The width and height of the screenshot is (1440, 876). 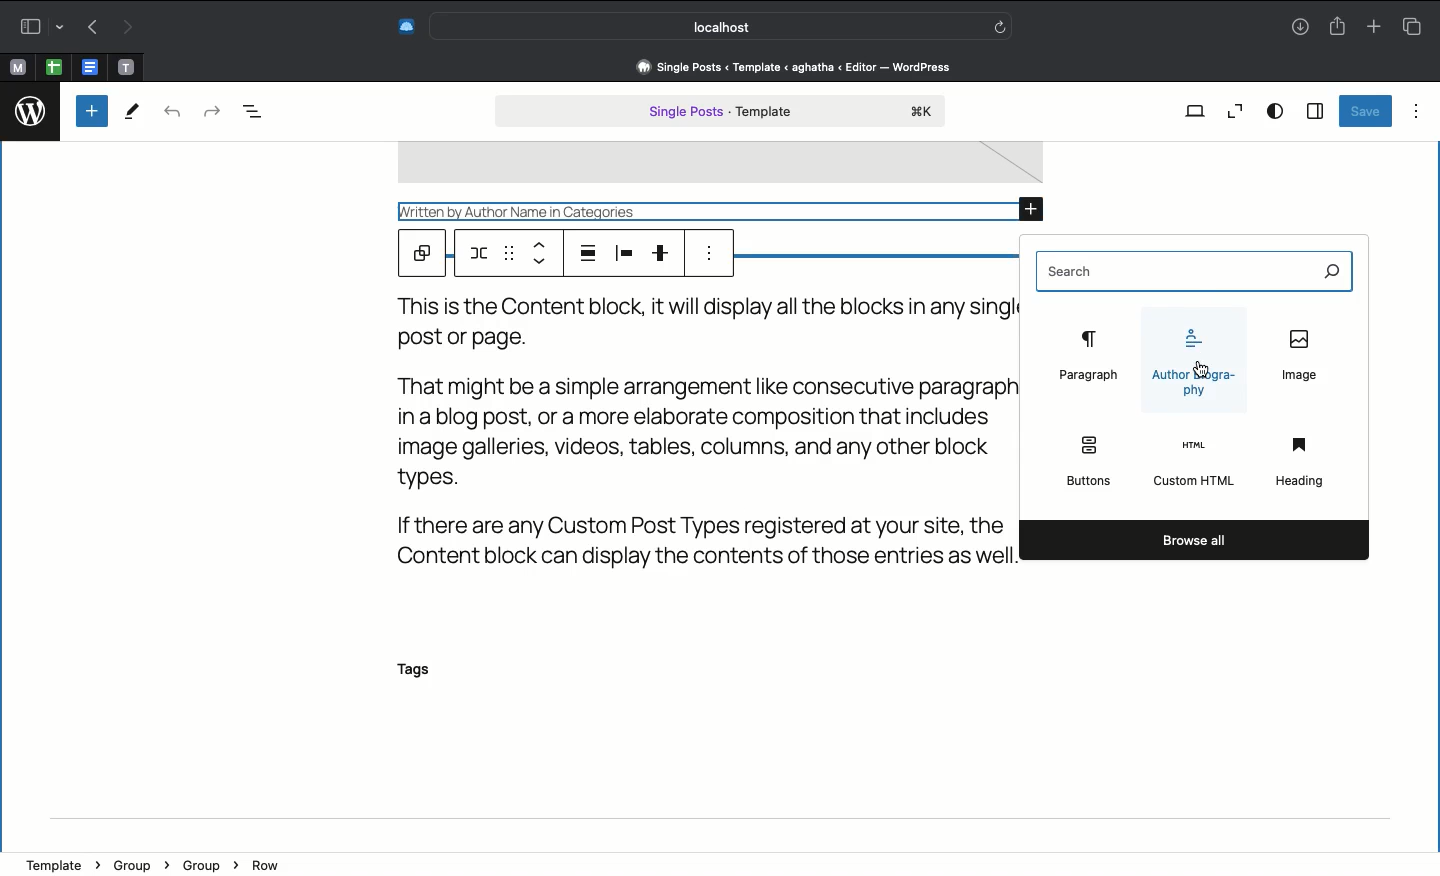 I want to click on Save, so click(x=1364, y=111).